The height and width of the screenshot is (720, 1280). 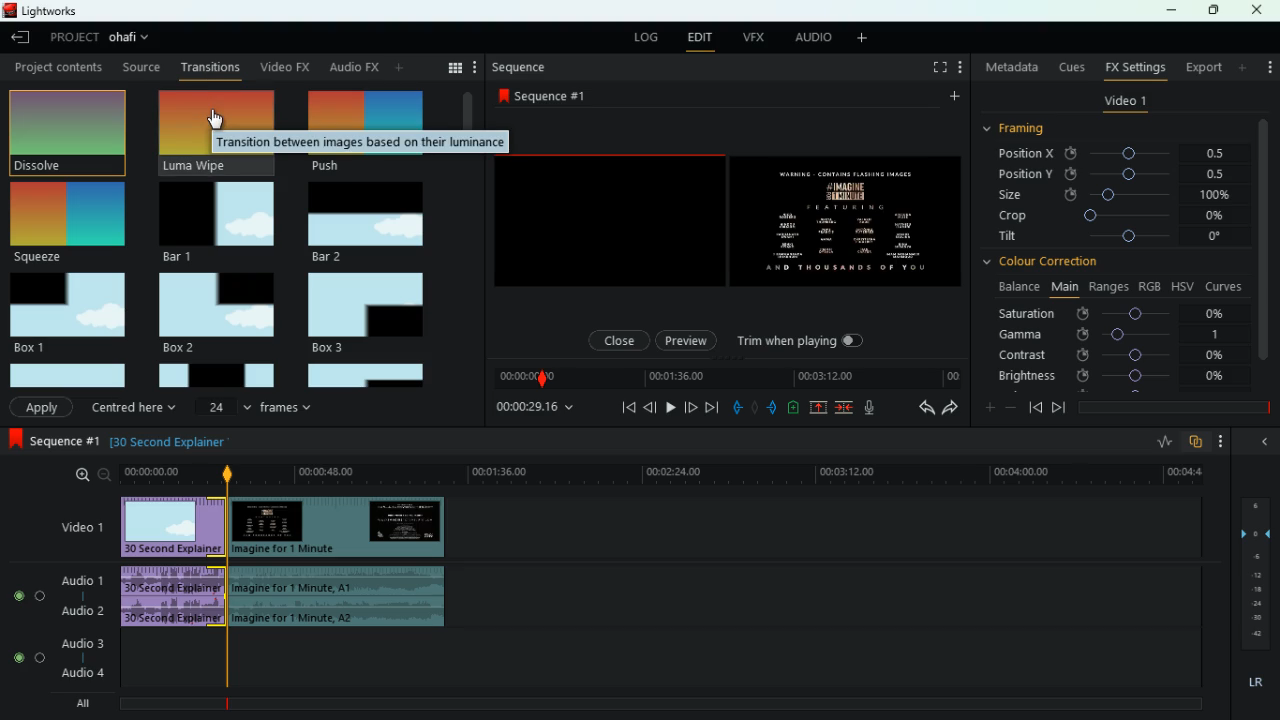 What do you see at coordinates (90, 703) in the screenshot?
I see `all` at bounding box center [90, 703].